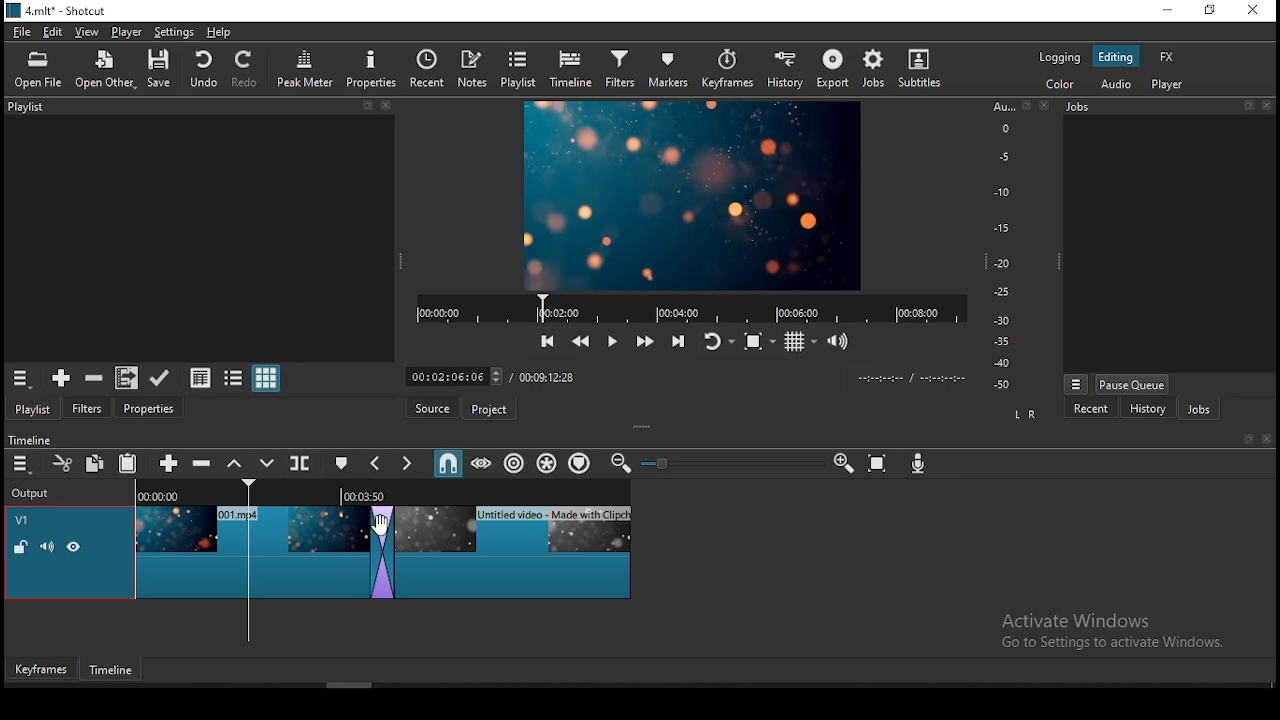 This screenshot has height=720, width=1280. Describe the element at coordinates (380, 522) in the screenshot. I see `mouse pointer` at that location.